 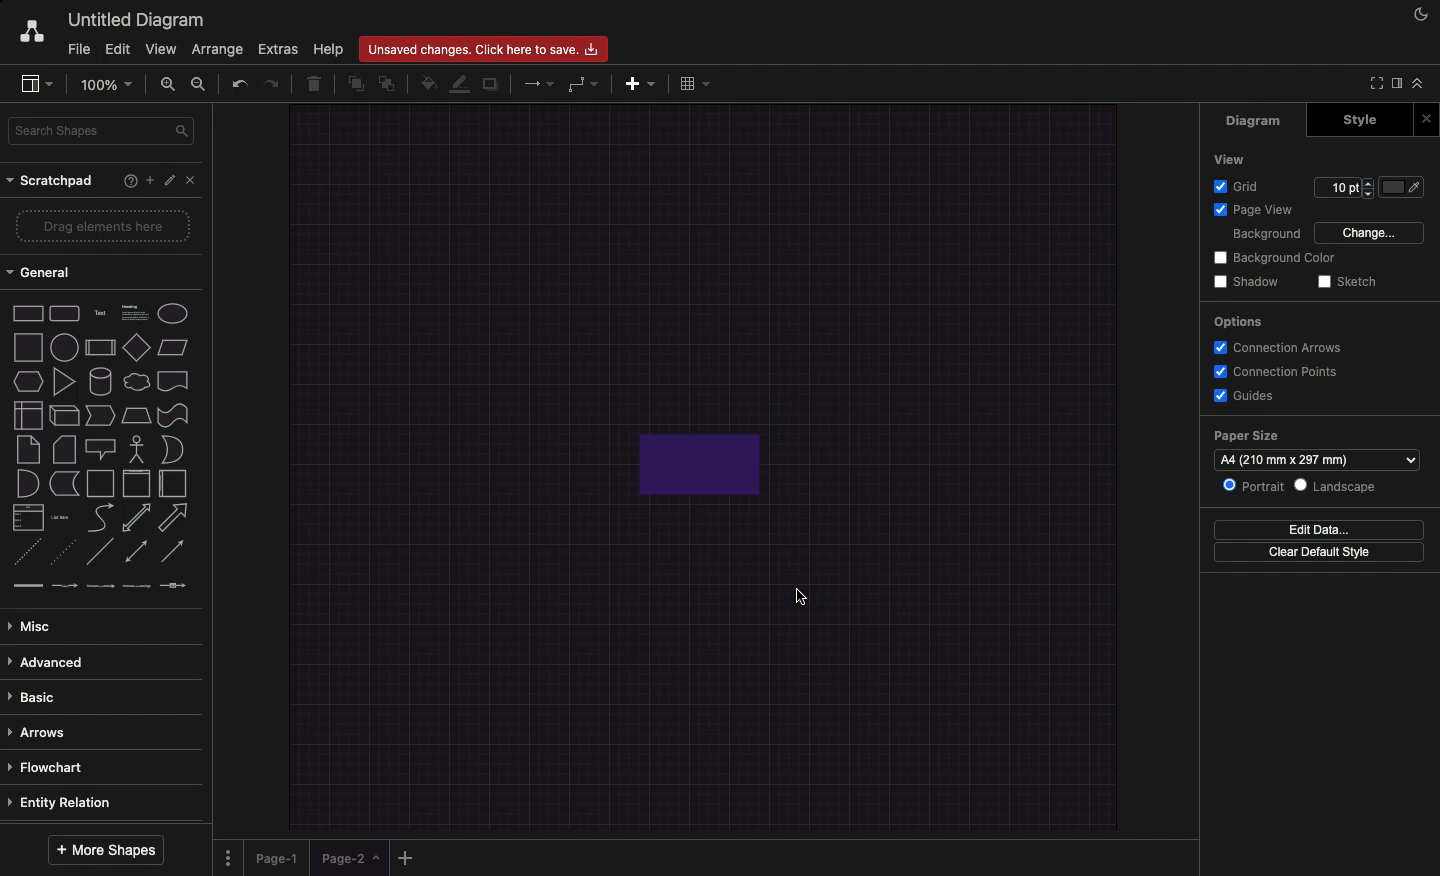 What do you see at coordinates (391, 83) in the screenshot?
I see `To back` at bounding box center [391, 83].